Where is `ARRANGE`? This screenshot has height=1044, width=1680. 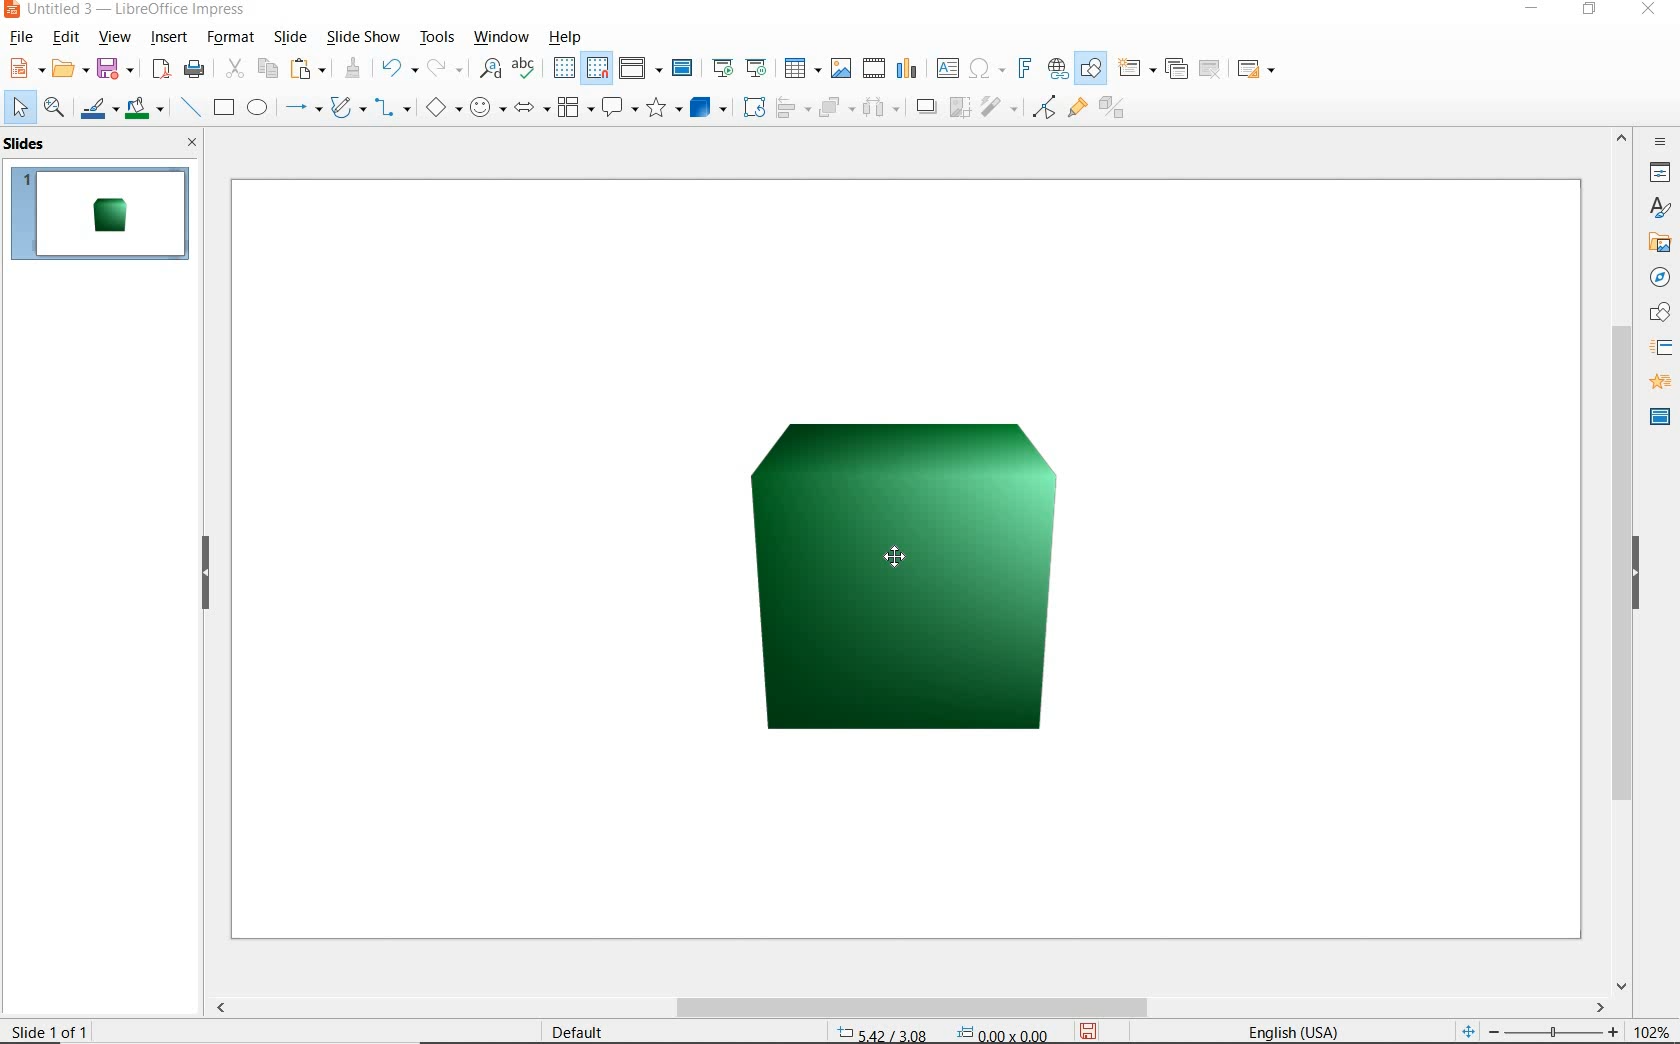 ARRANGE is located at coordinates (836, 108).